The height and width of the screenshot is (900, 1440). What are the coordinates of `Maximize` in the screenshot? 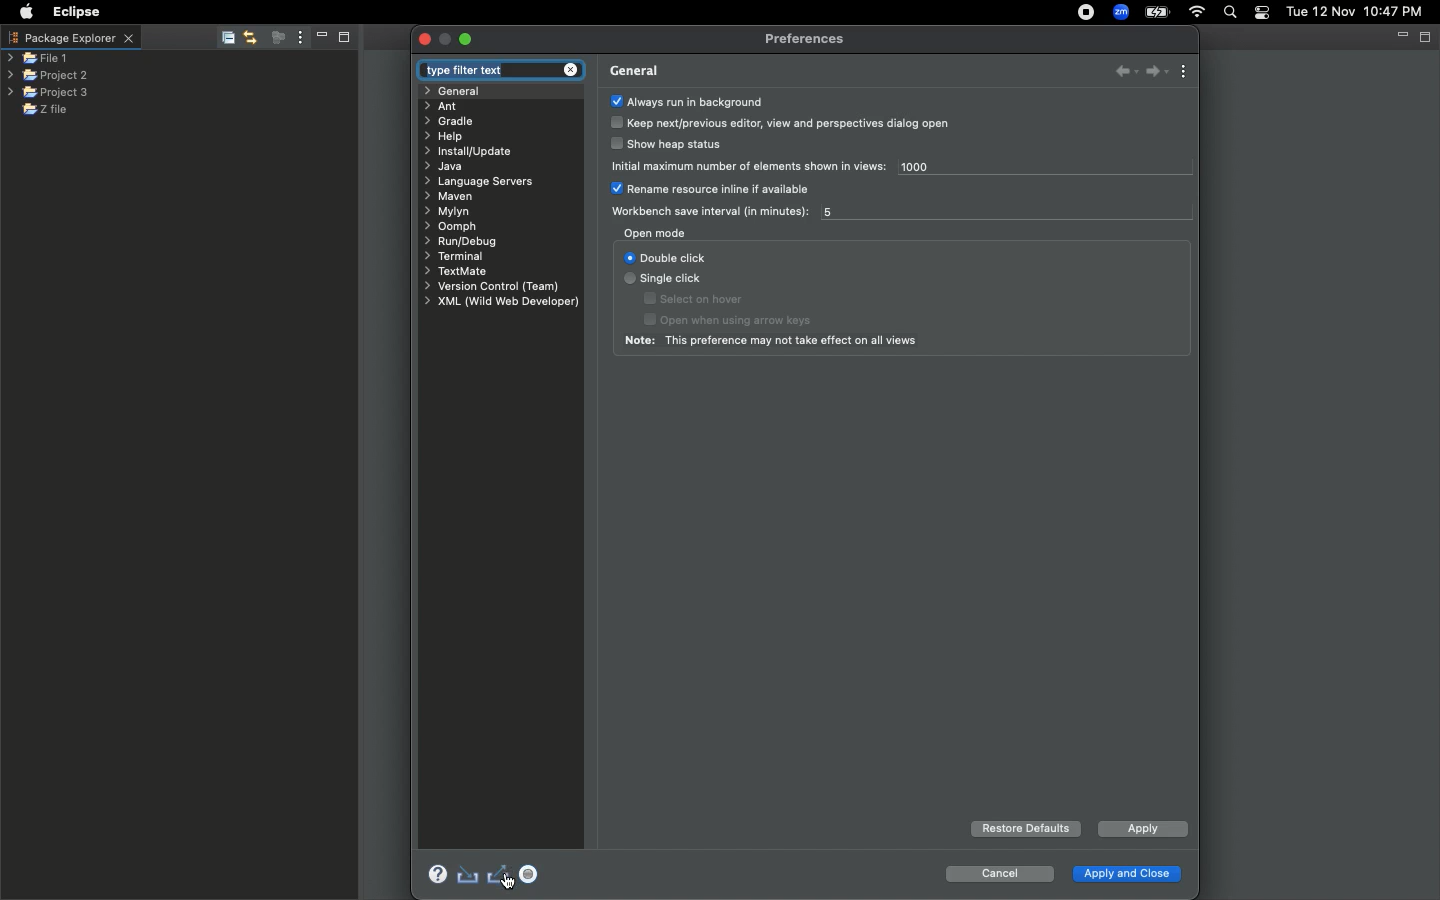 It's located at (346, 39).